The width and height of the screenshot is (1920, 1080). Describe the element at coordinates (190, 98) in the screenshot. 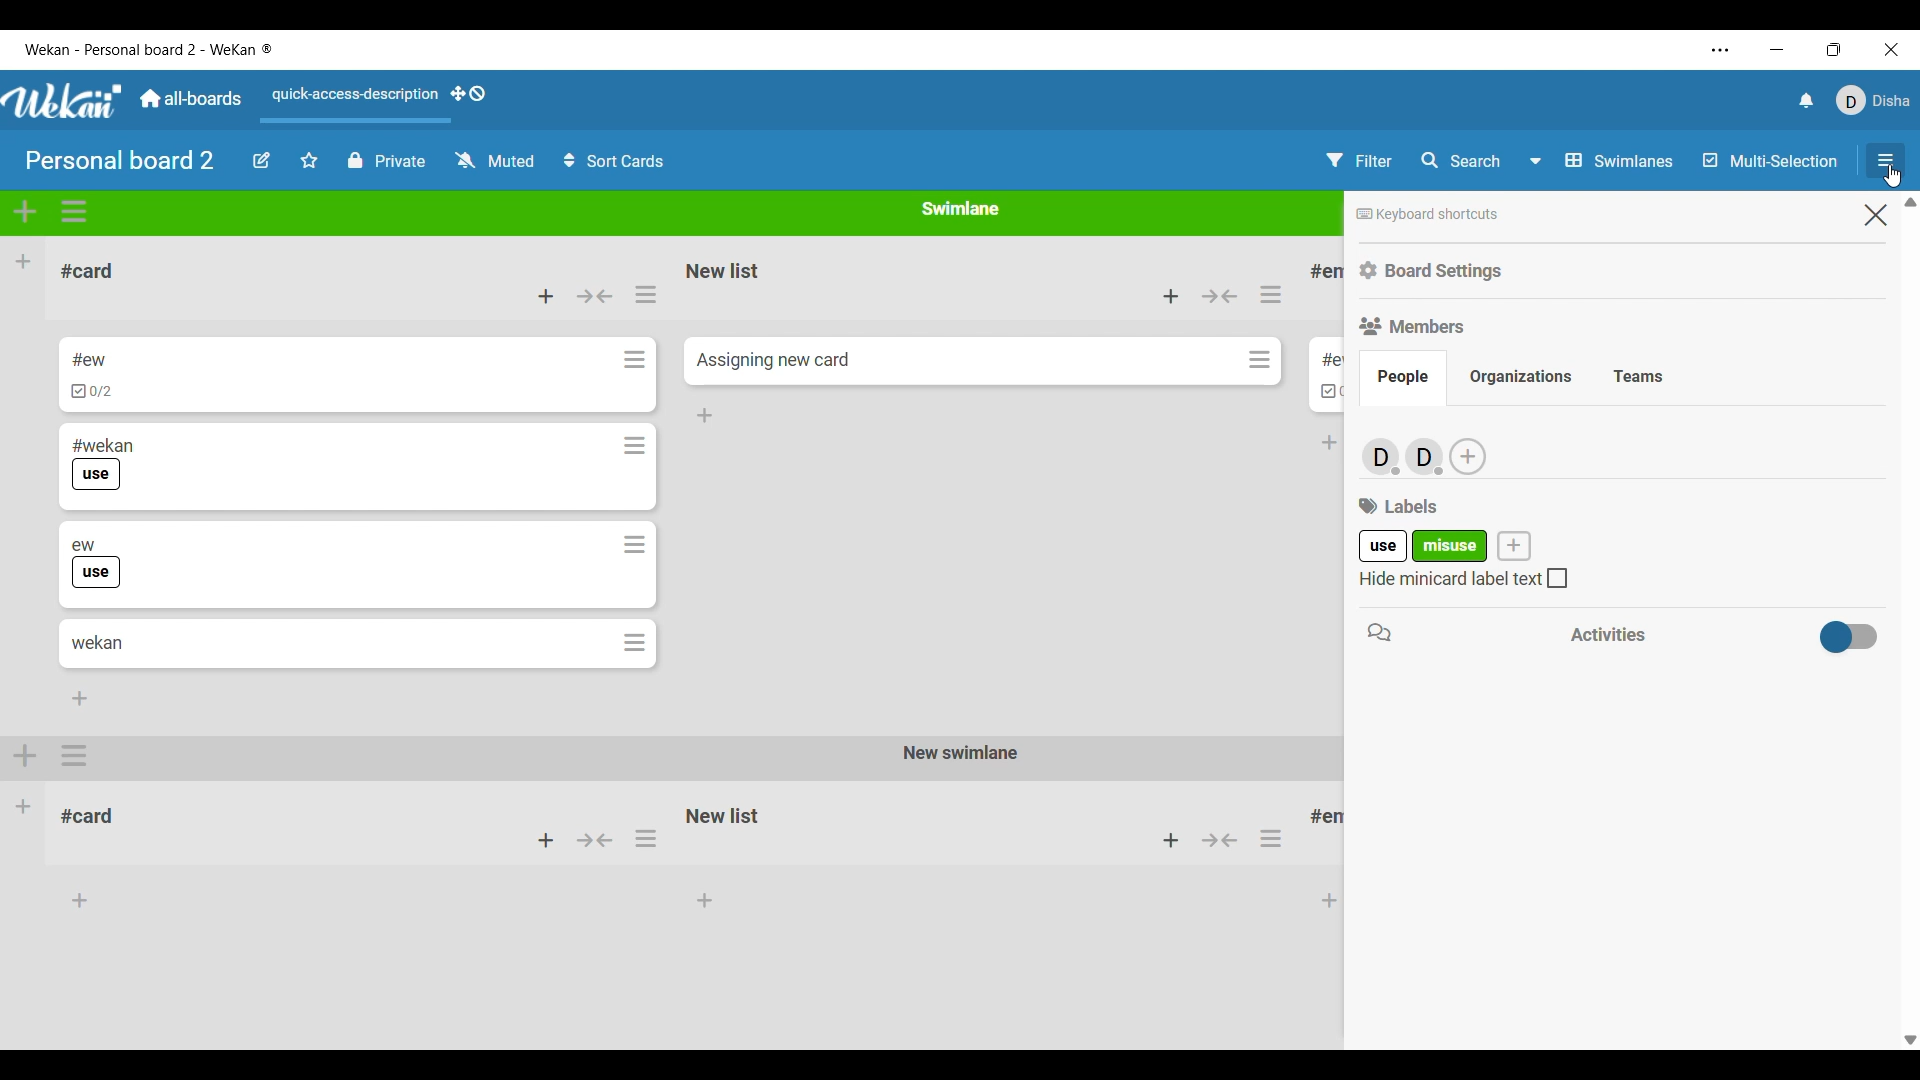

I see `Main dashboard` at that location.